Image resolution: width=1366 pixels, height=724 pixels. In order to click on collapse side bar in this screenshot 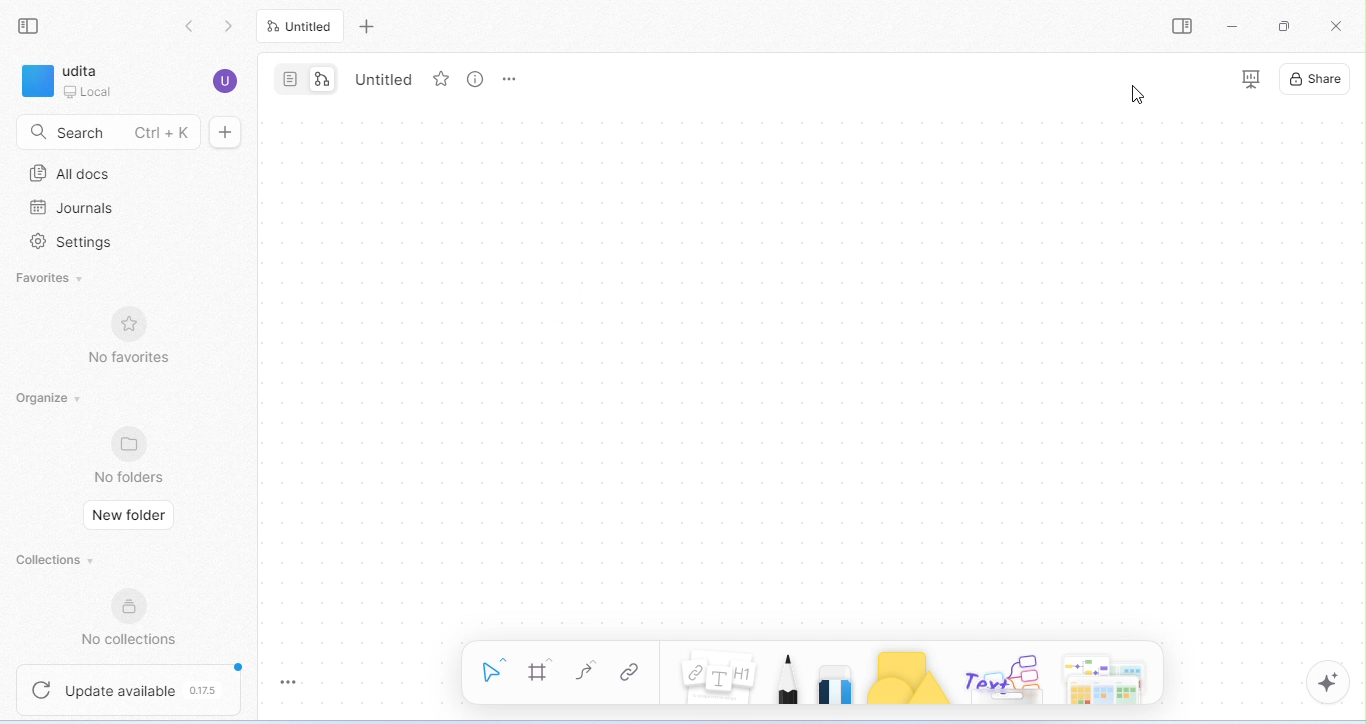, I will do `click(34, 27)`.